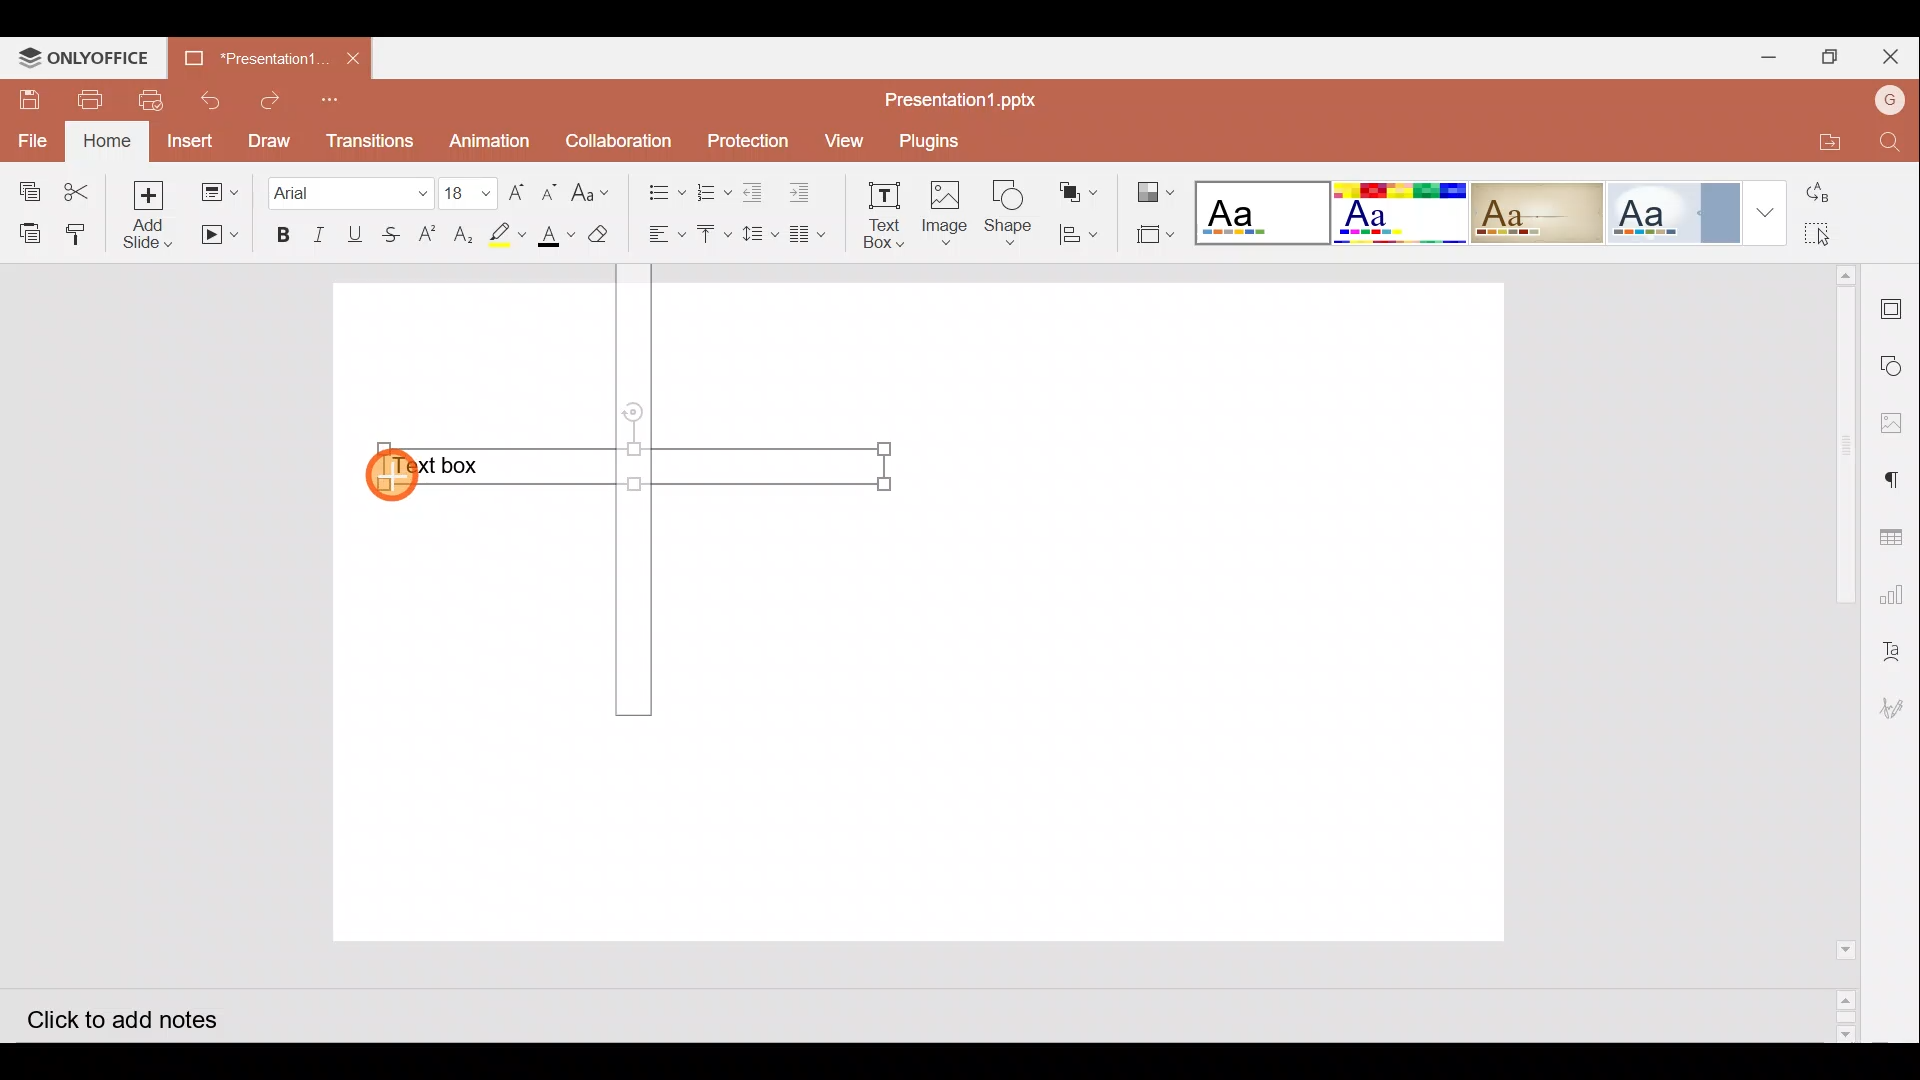  I want to click on Change color theme, so click(1154, 191).